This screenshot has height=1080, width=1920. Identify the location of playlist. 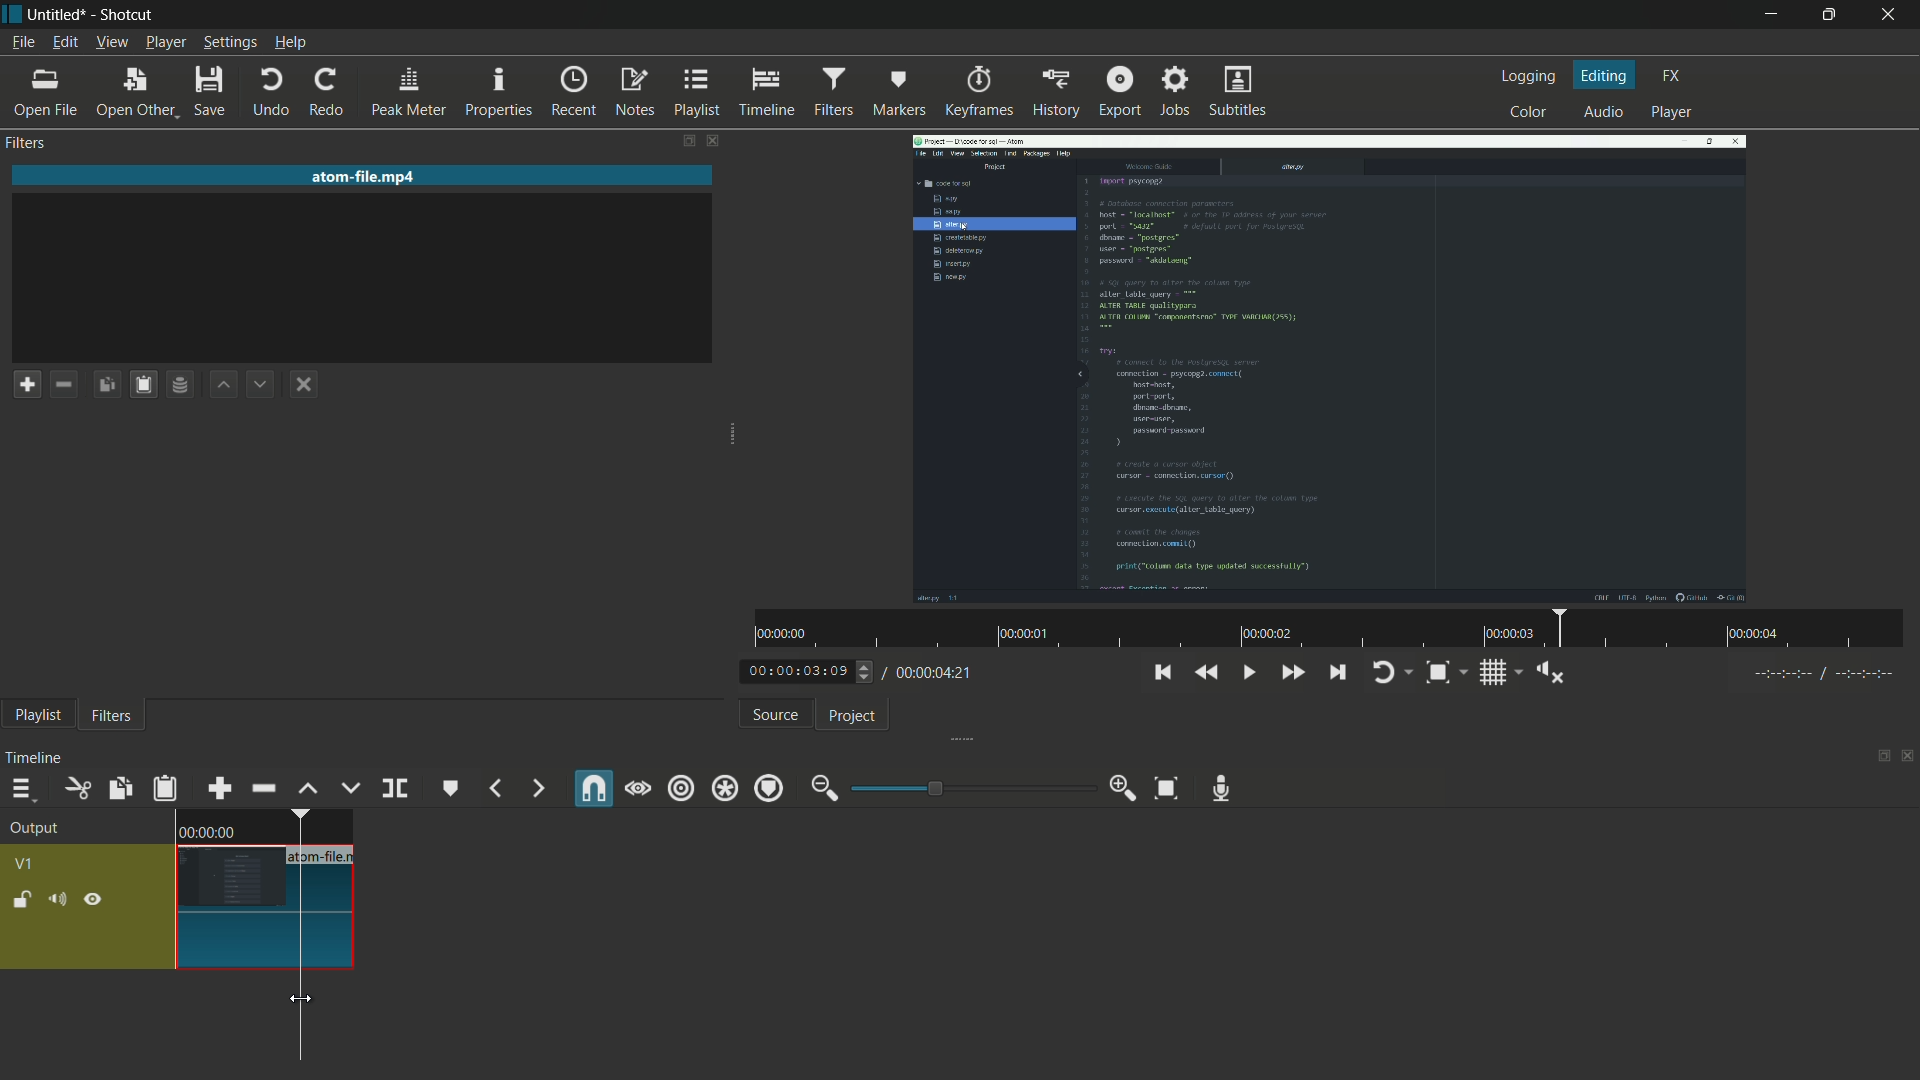
(698, 93).